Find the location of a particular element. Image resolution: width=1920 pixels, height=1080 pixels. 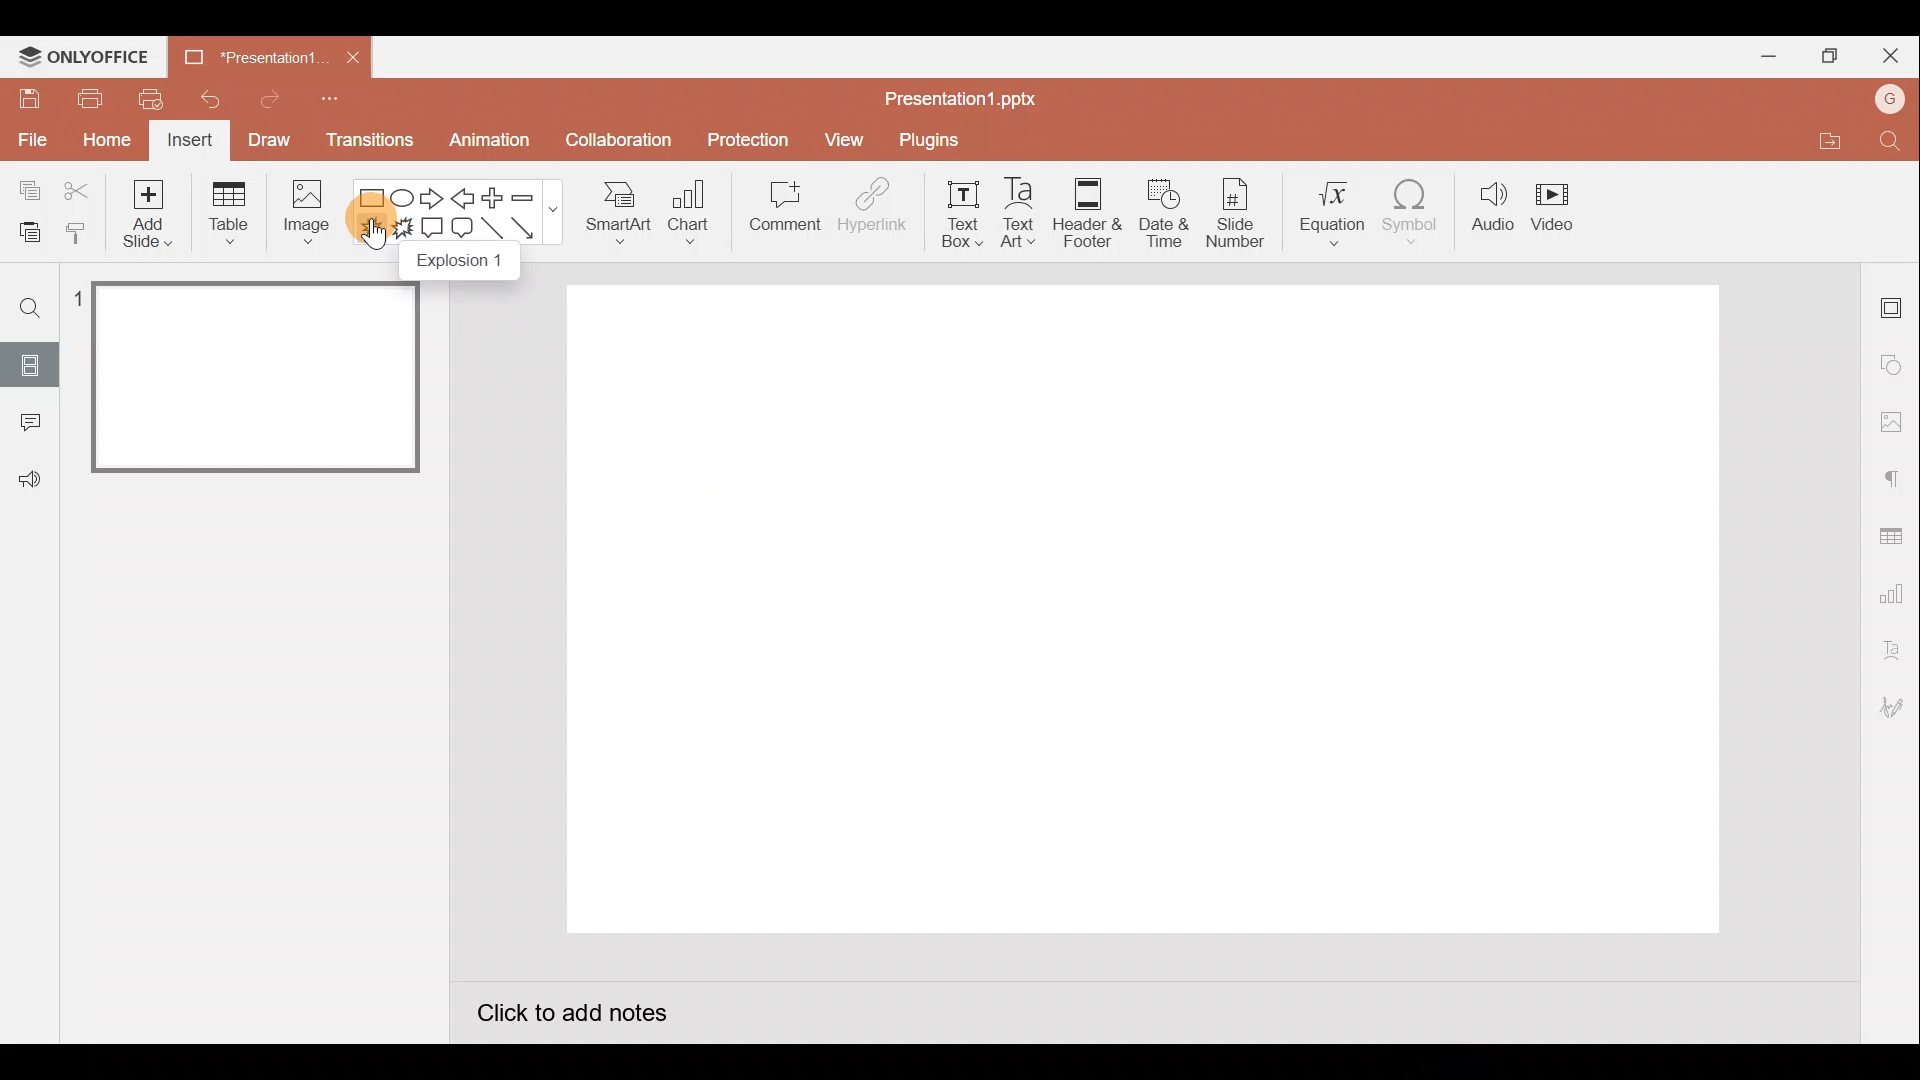

Maximize is located at coordinates (1825, 56).